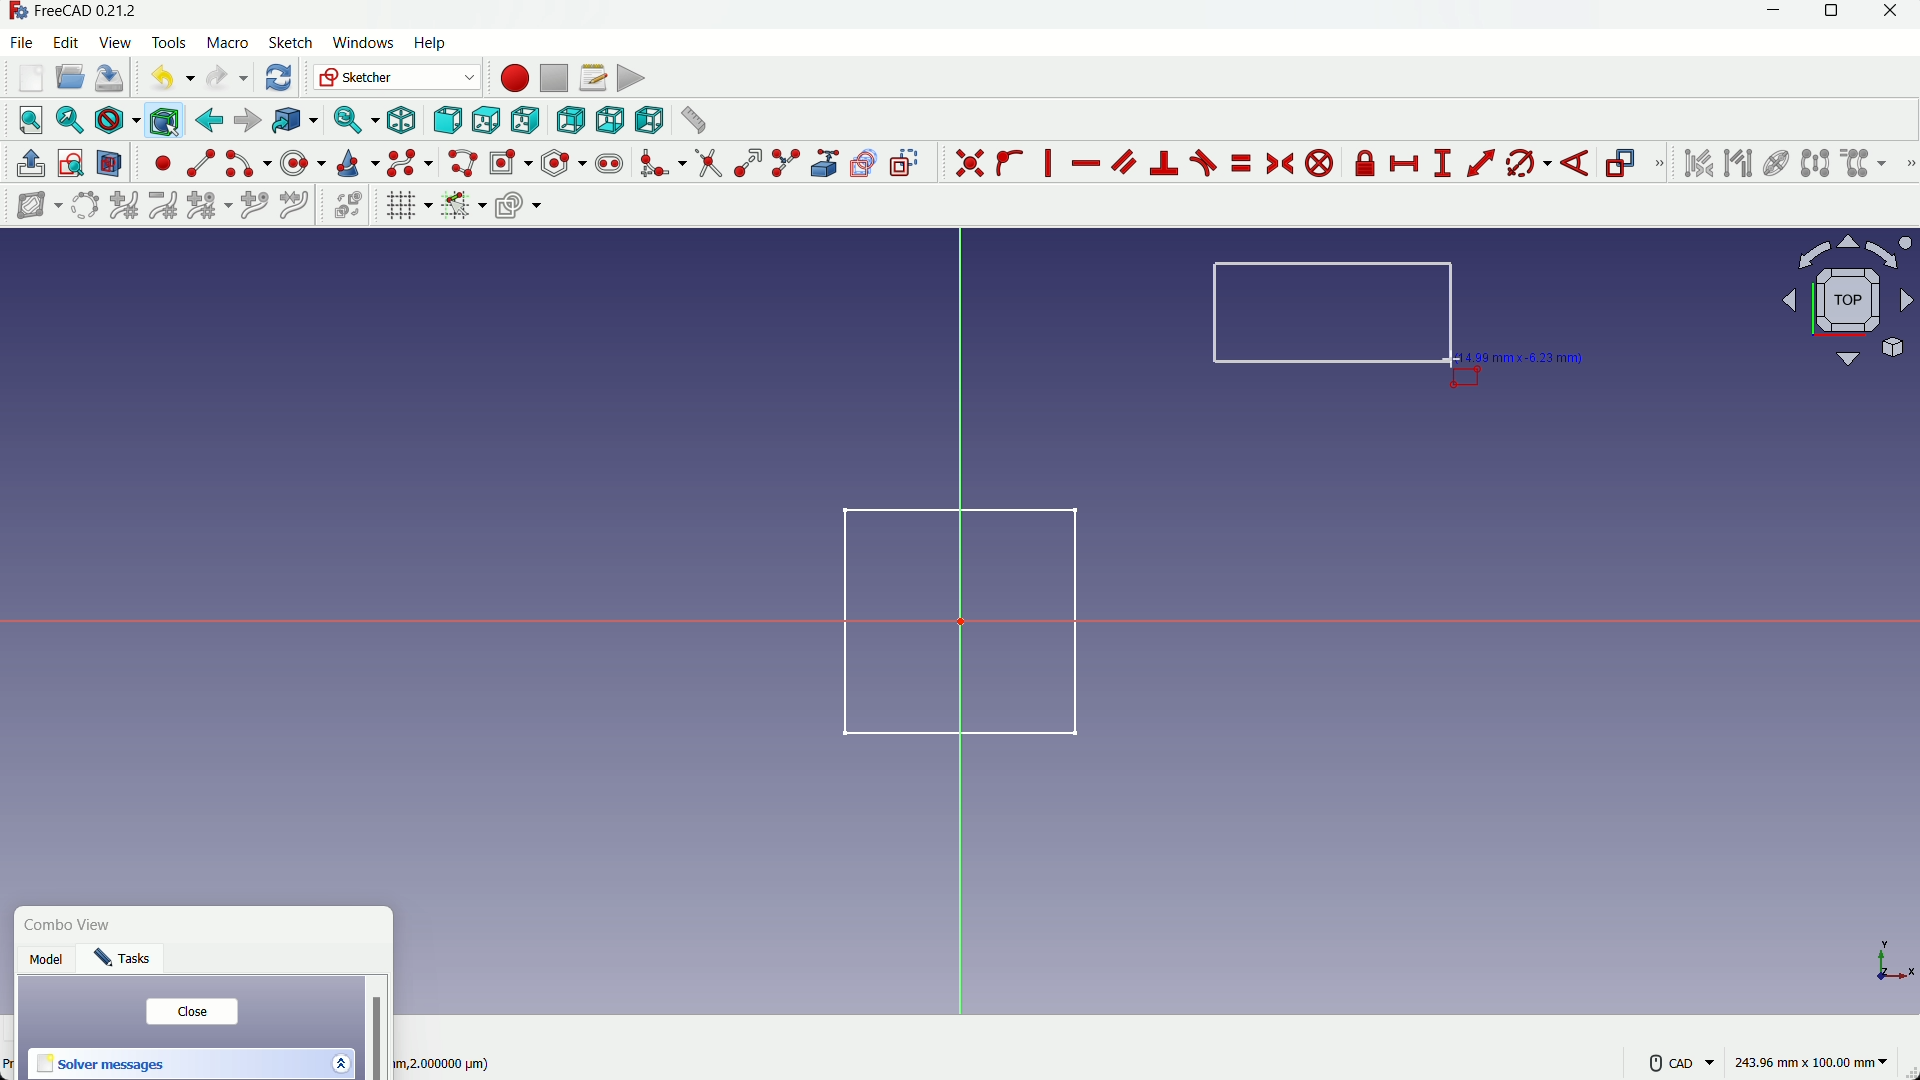  What do you see at coordinates (30, 119) in the screenshot?
I see `select all` at bounding box center [30, 119].